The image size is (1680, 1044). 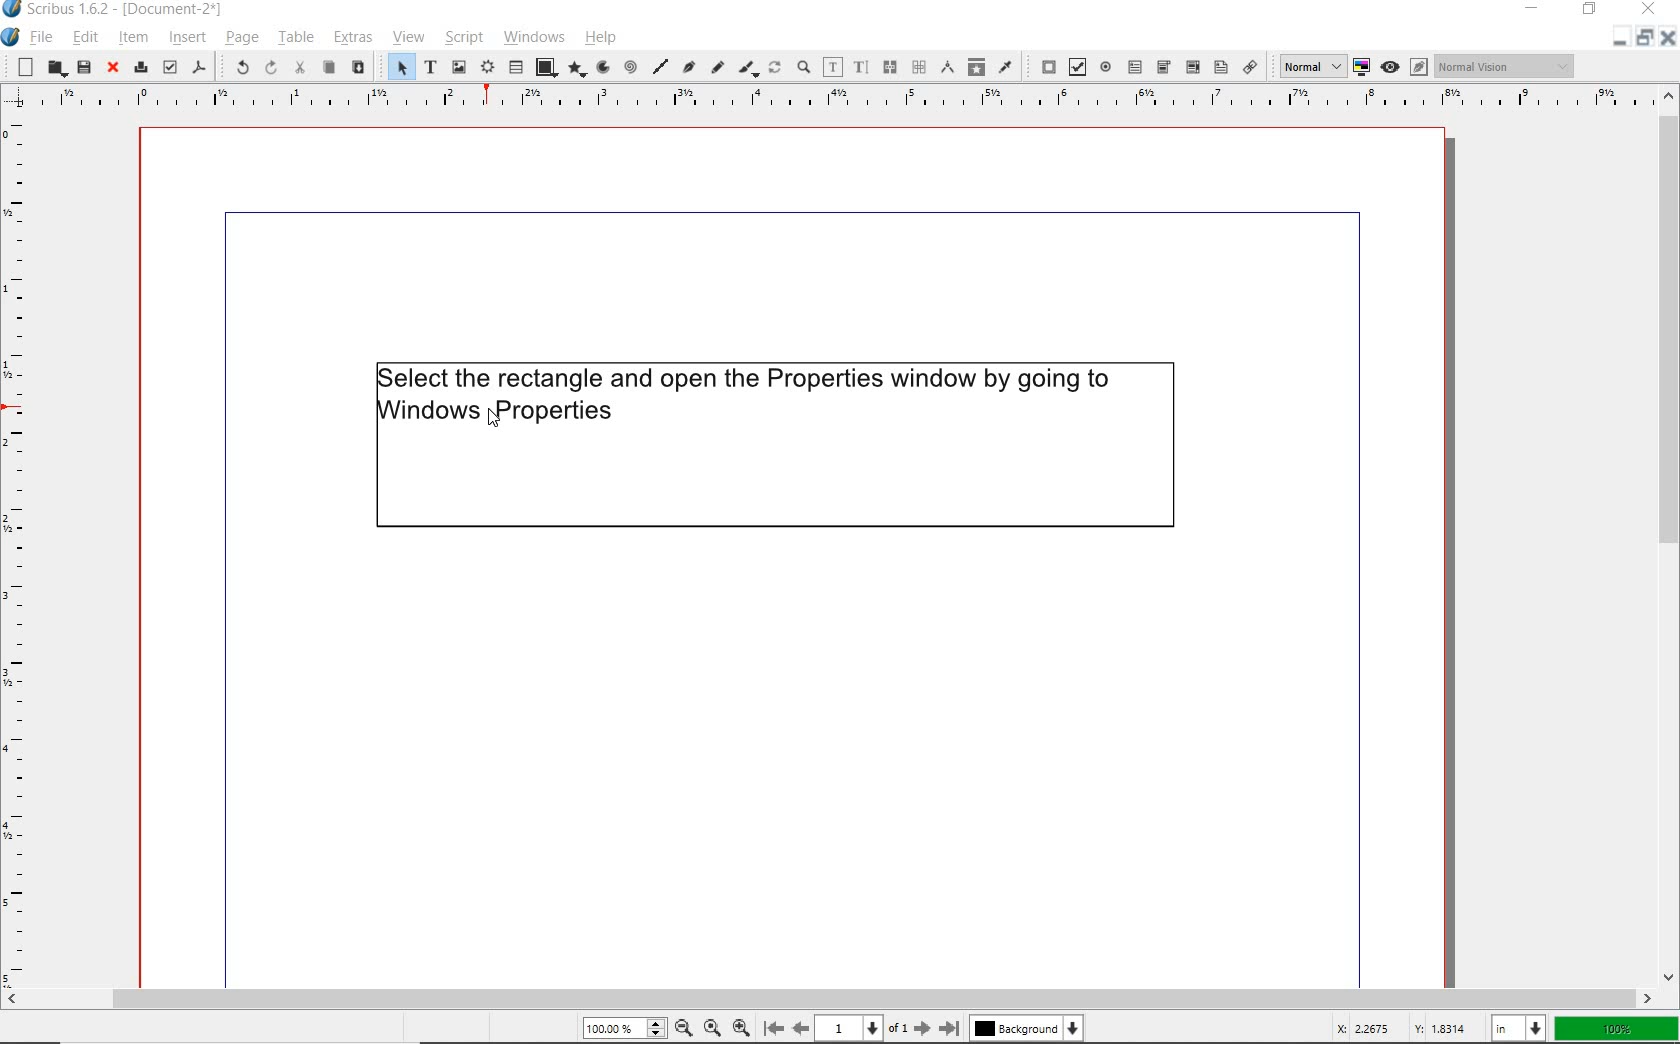 I want to click on scrollbar, so click(x=1670, y=537).